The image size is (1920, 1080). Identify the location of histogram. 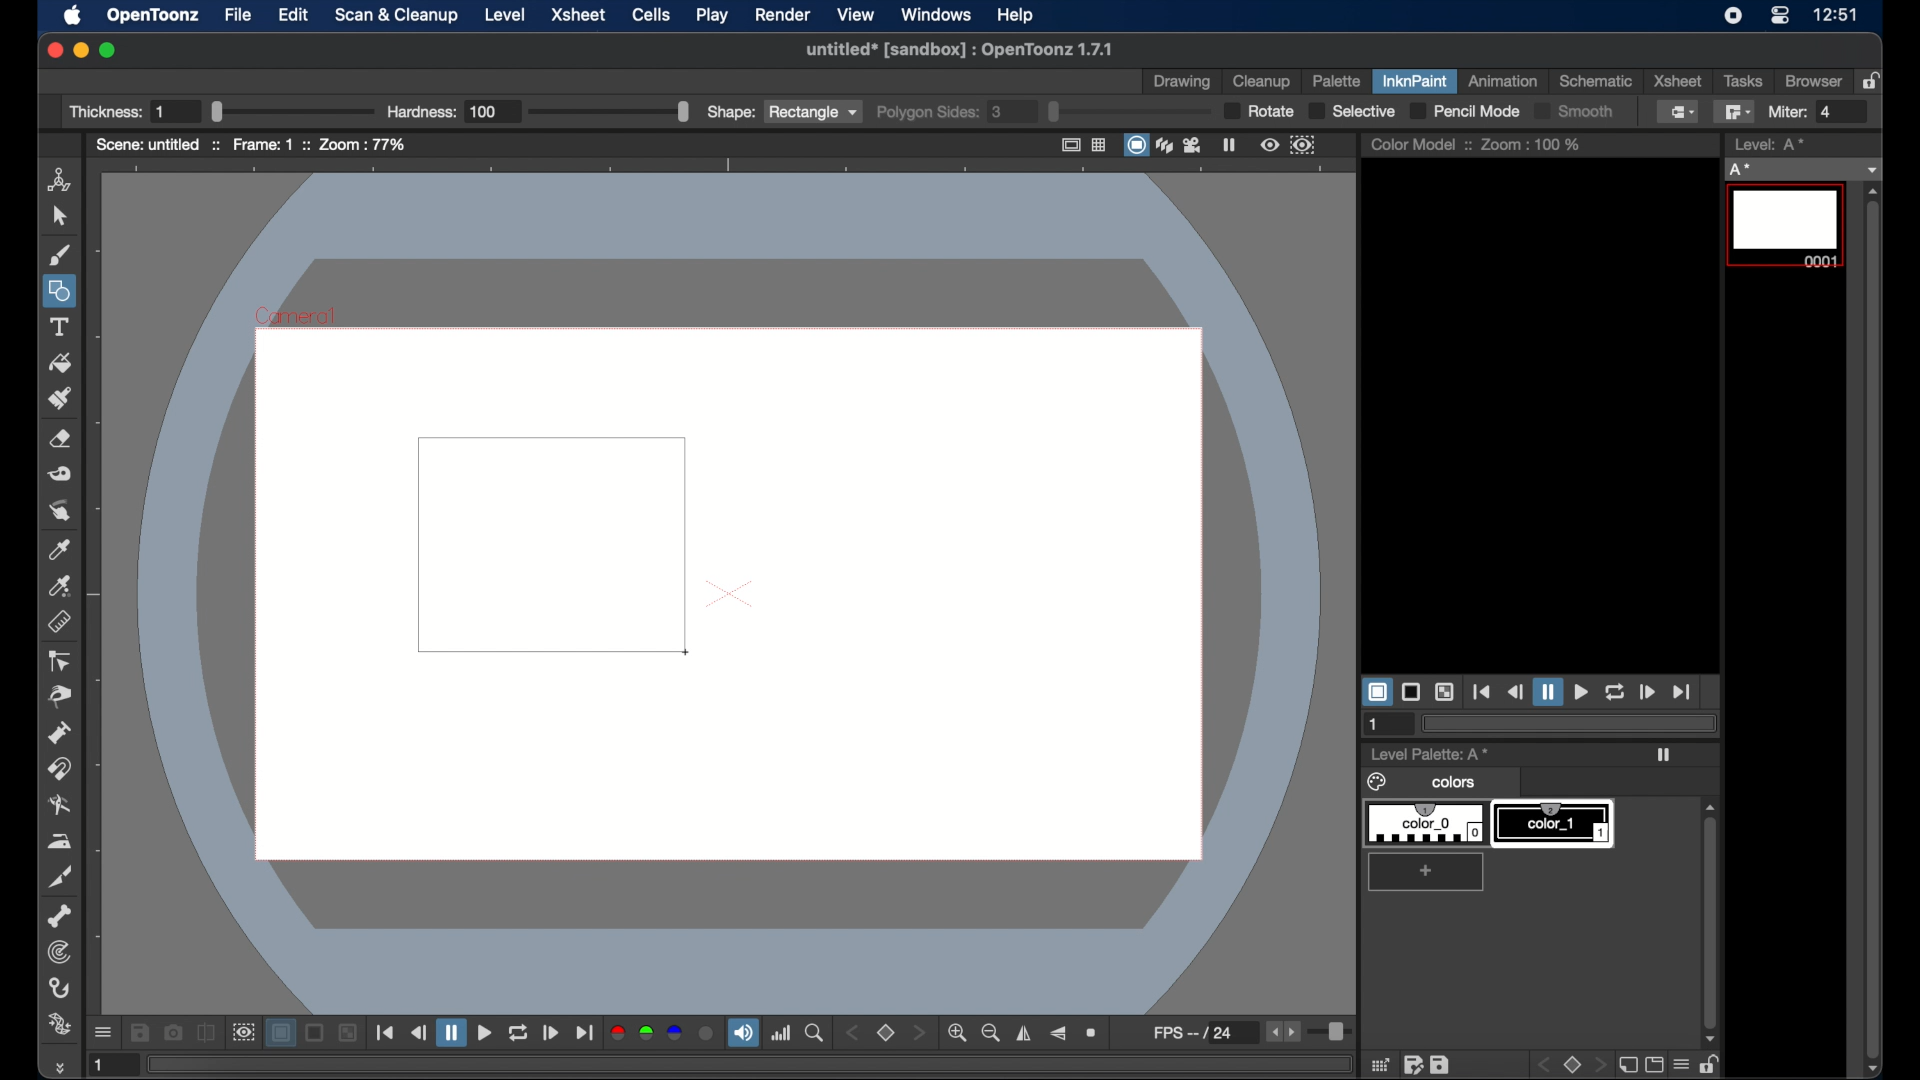
(781, 1033).